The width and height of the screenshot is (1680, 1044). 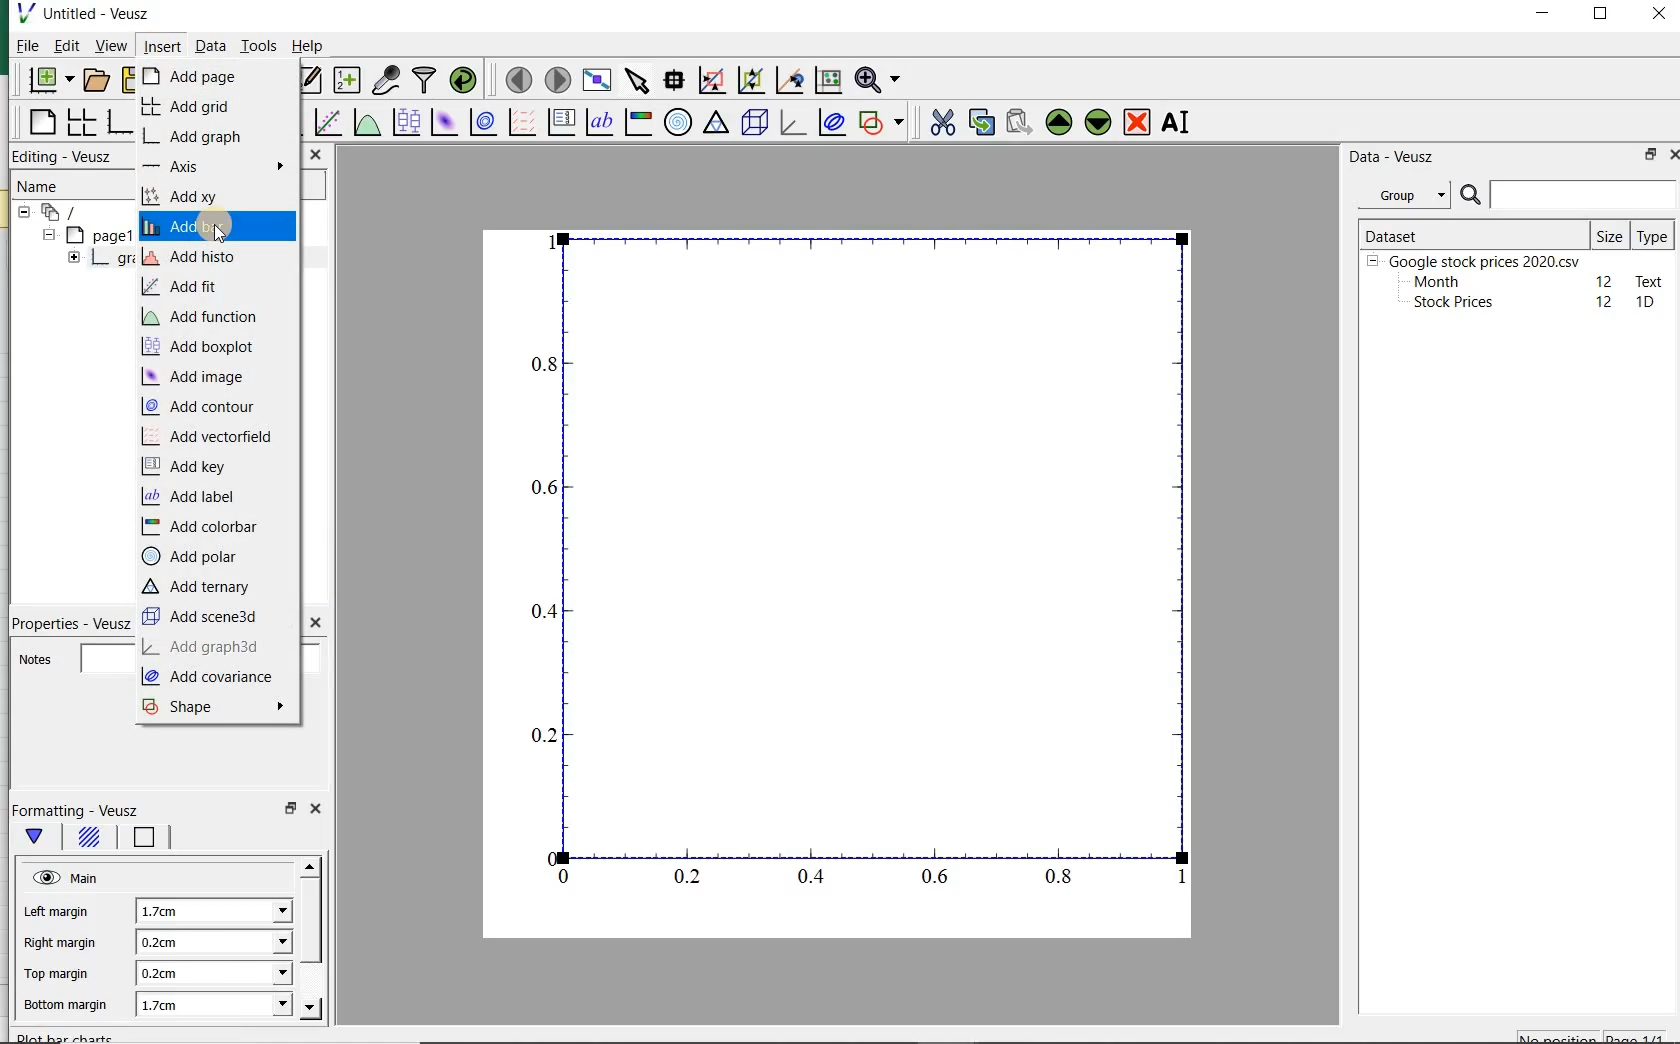 What do you see at coordinates (58, 914) in the screenshot?
I see `Left margin` at bounding box center [58, 914].